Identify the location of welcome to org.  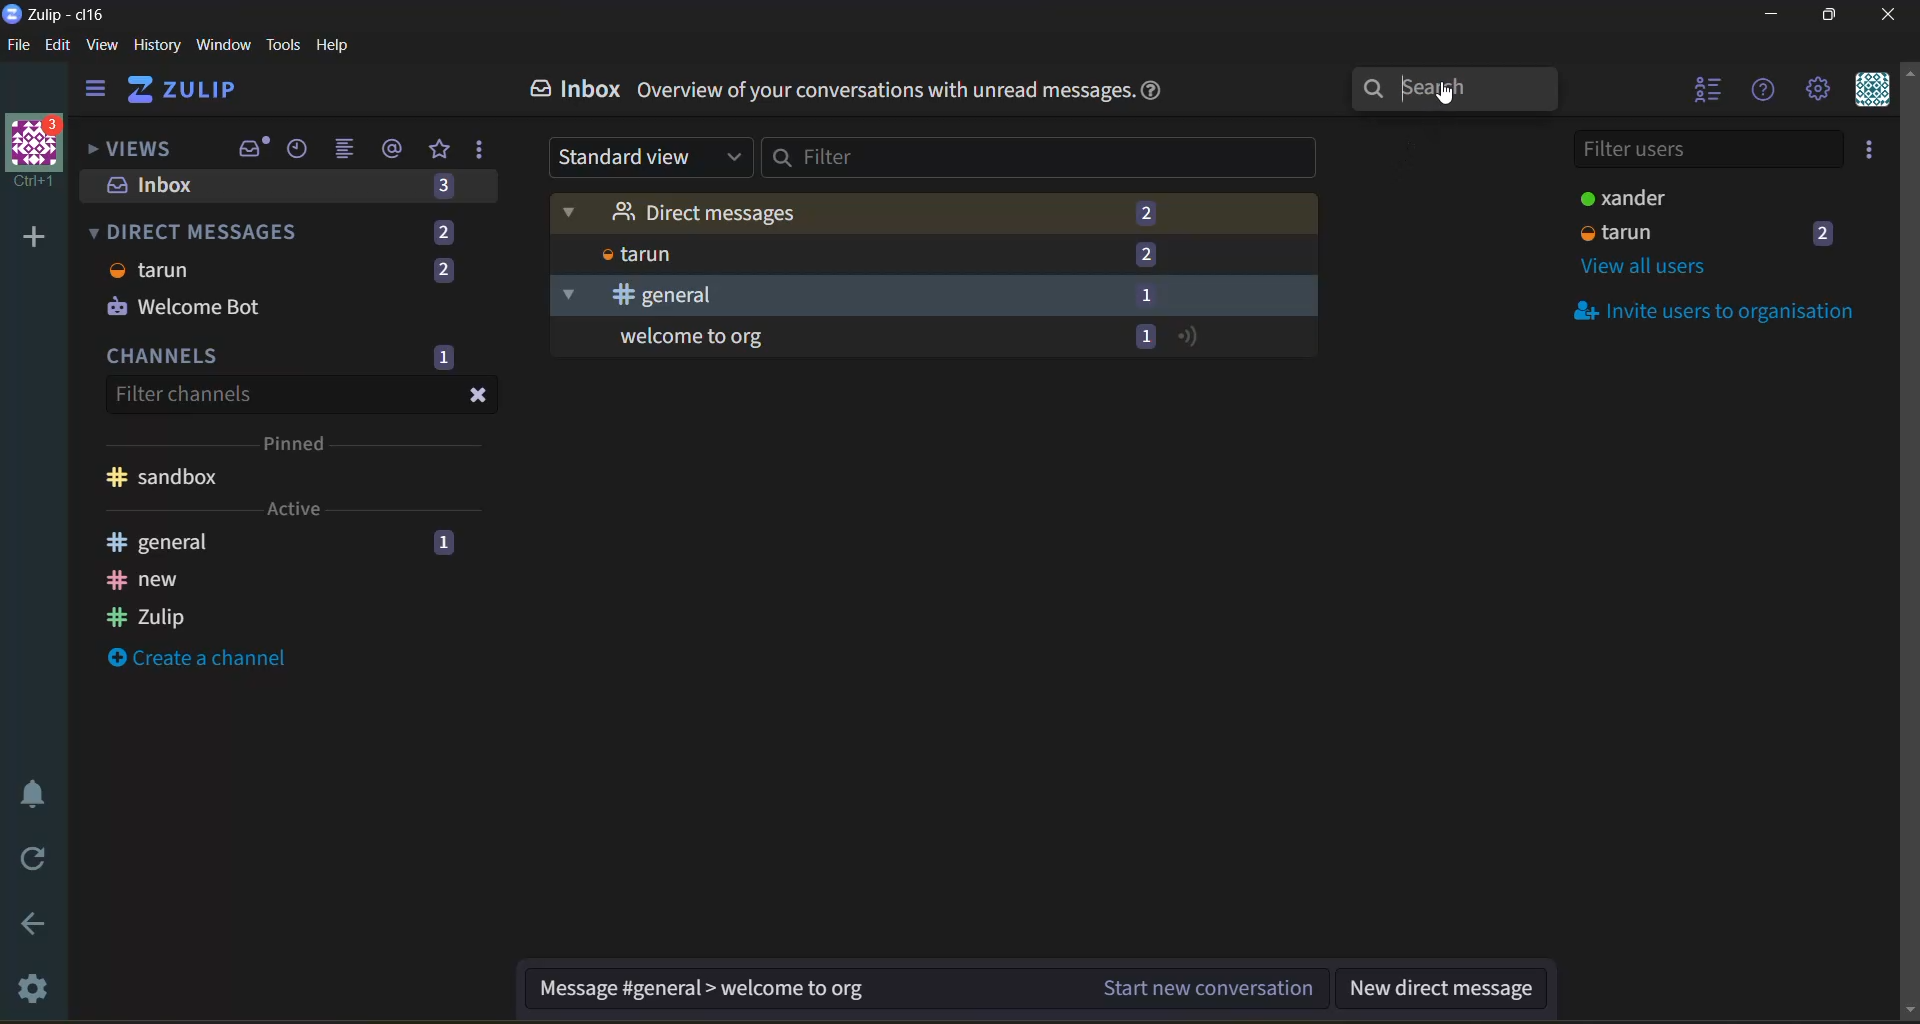
(687, 337).